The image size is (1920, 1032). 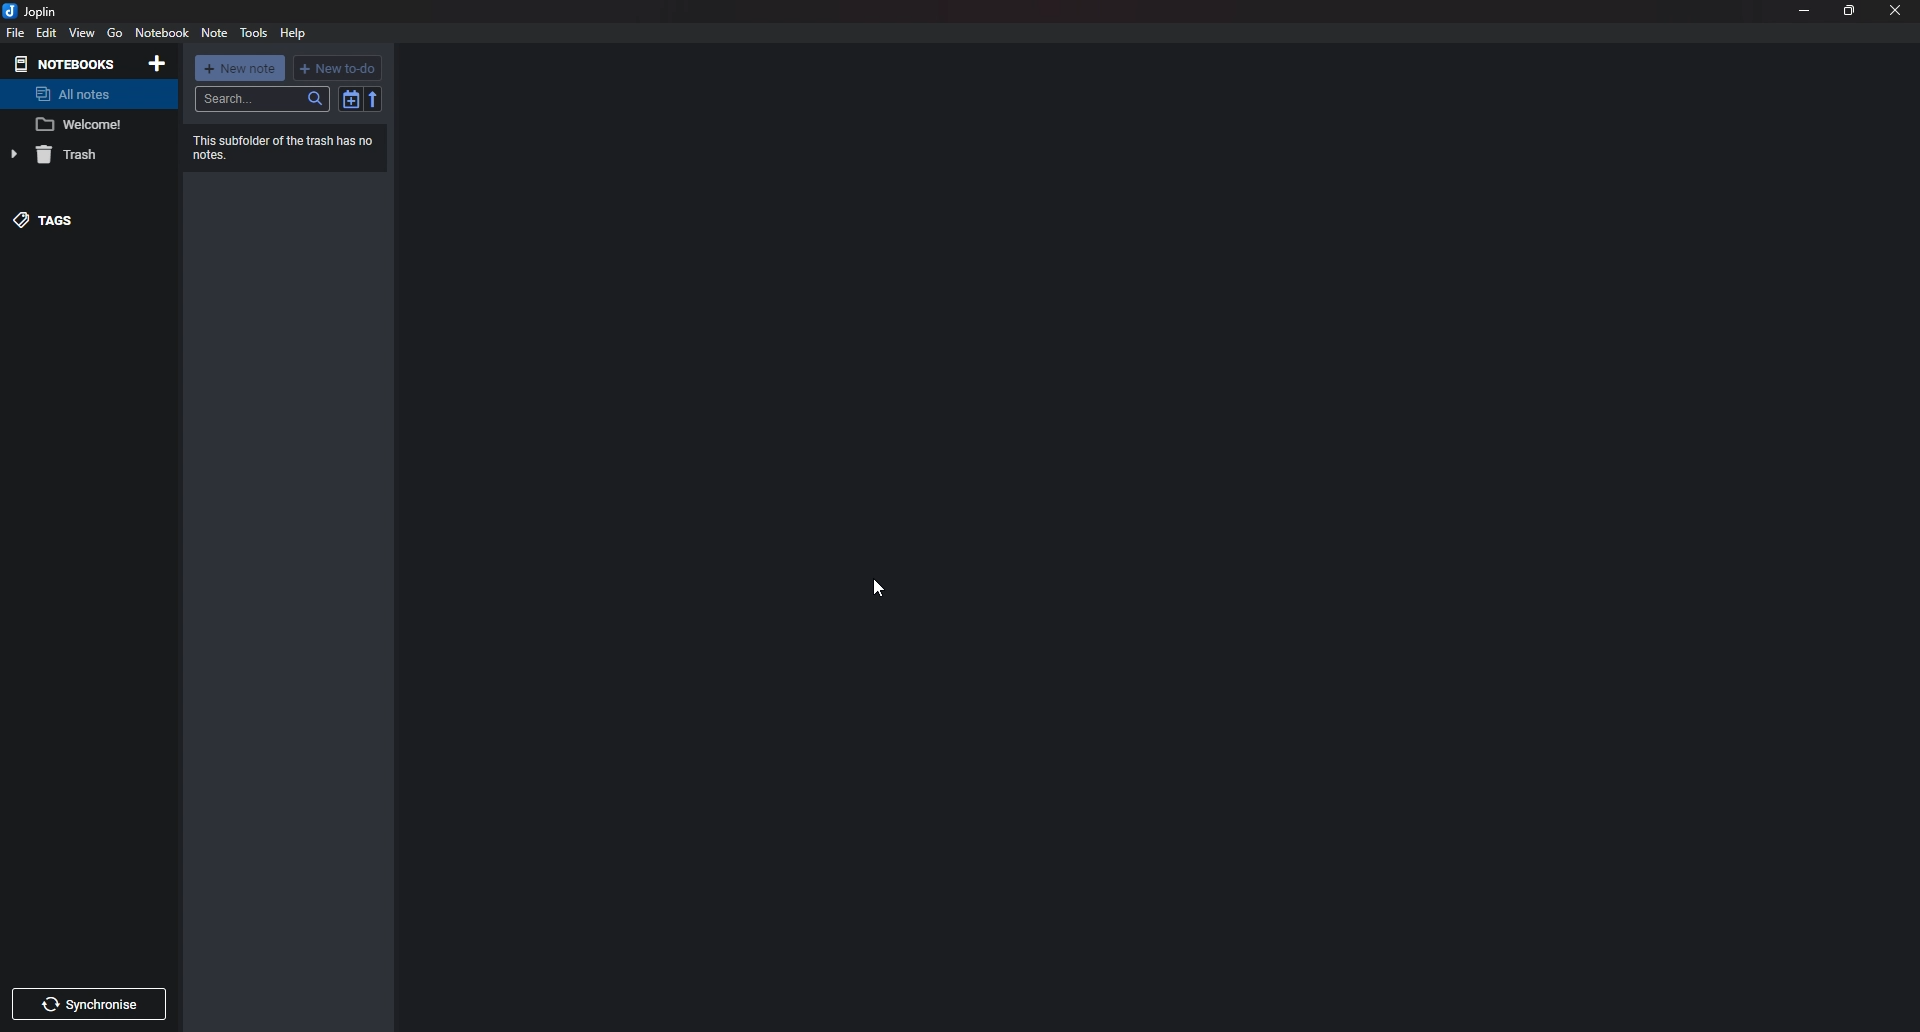 I want to click on Notebooks, so click(x=64, y=63).